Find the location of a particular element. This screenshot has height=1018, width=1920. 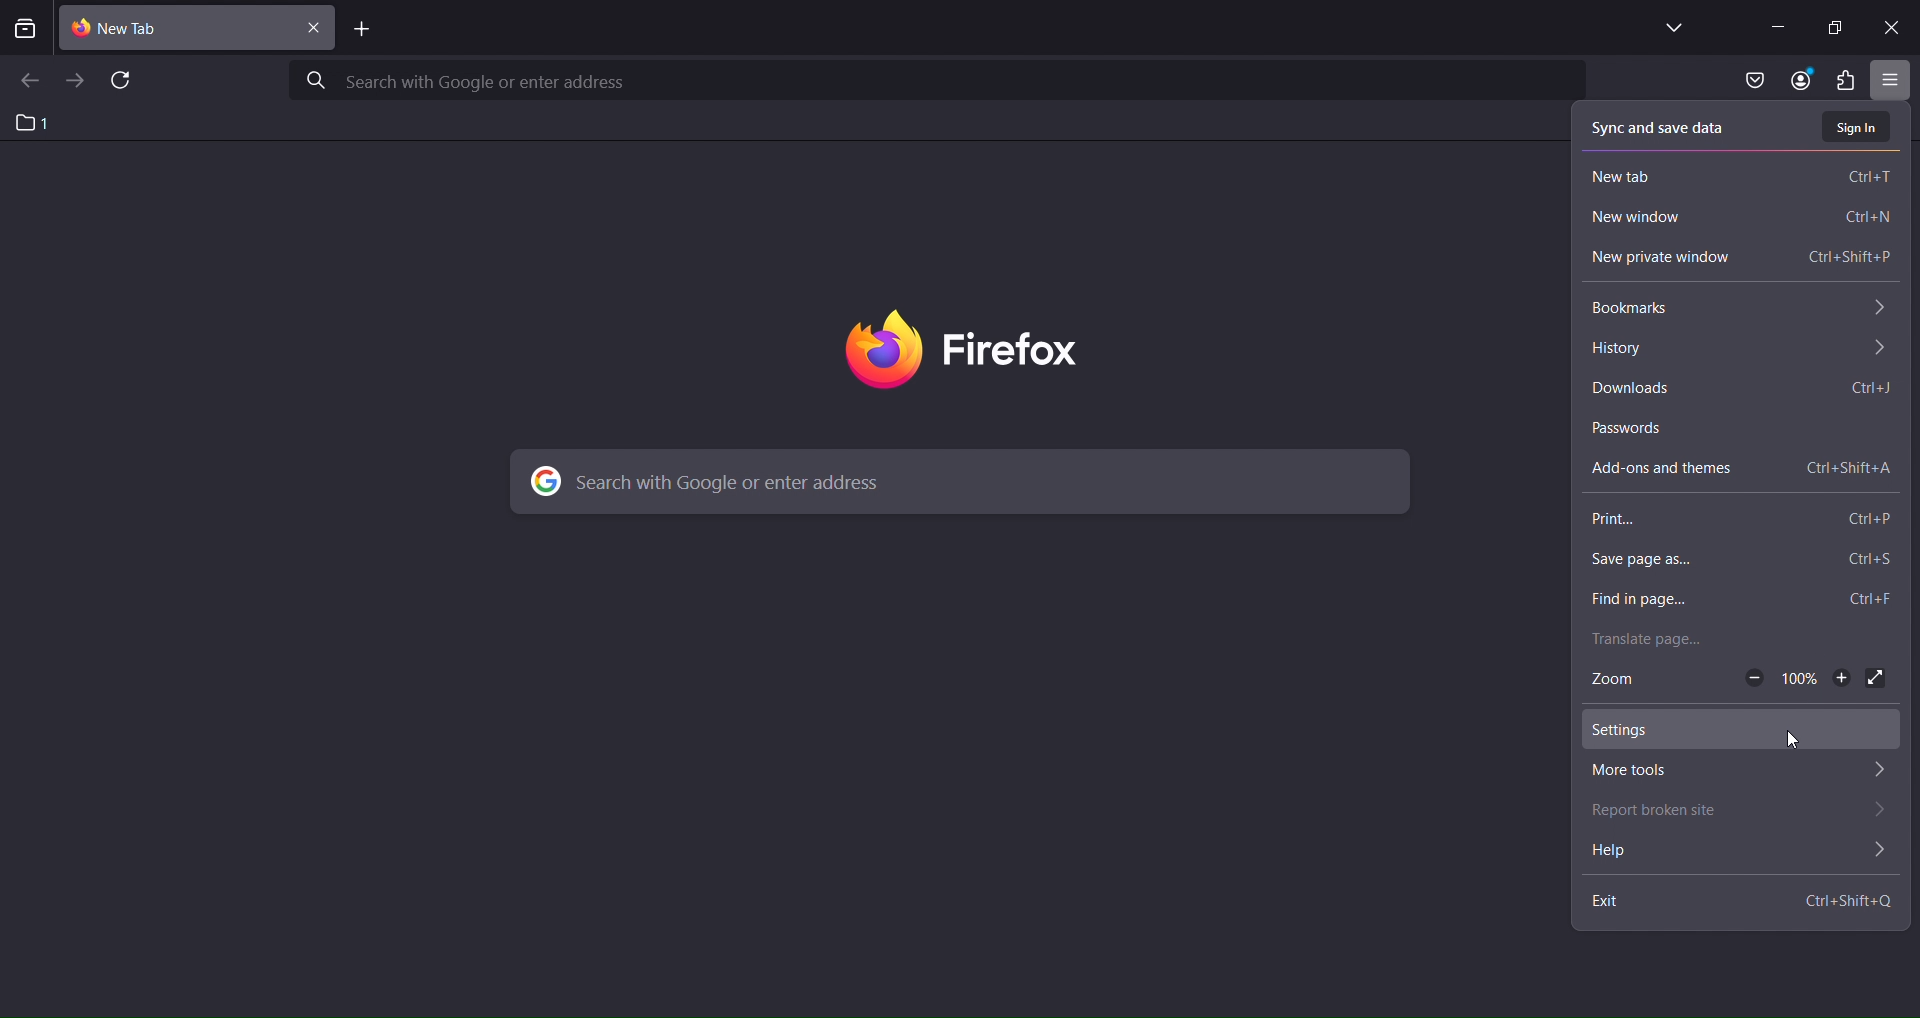

save to pocker is located at coordinates (1754, 81).